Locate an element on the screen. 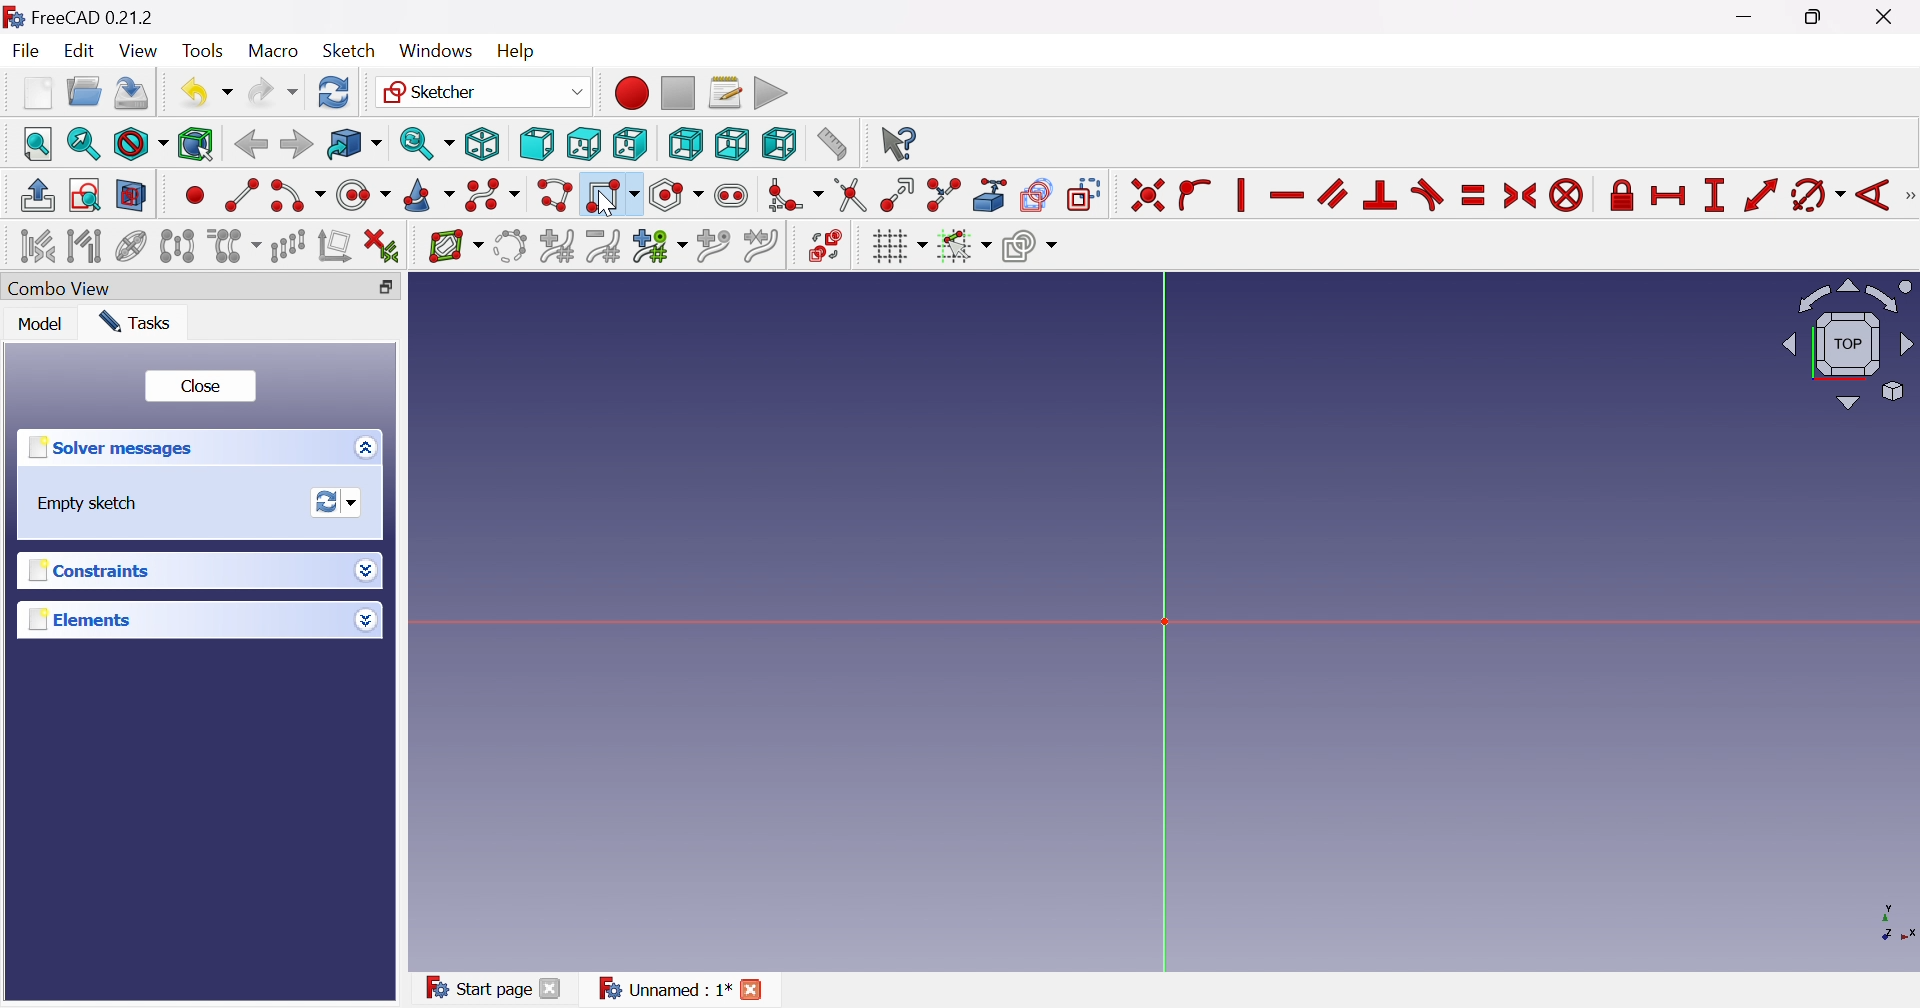  Constrain distance is located at coordinates (1760, 195).